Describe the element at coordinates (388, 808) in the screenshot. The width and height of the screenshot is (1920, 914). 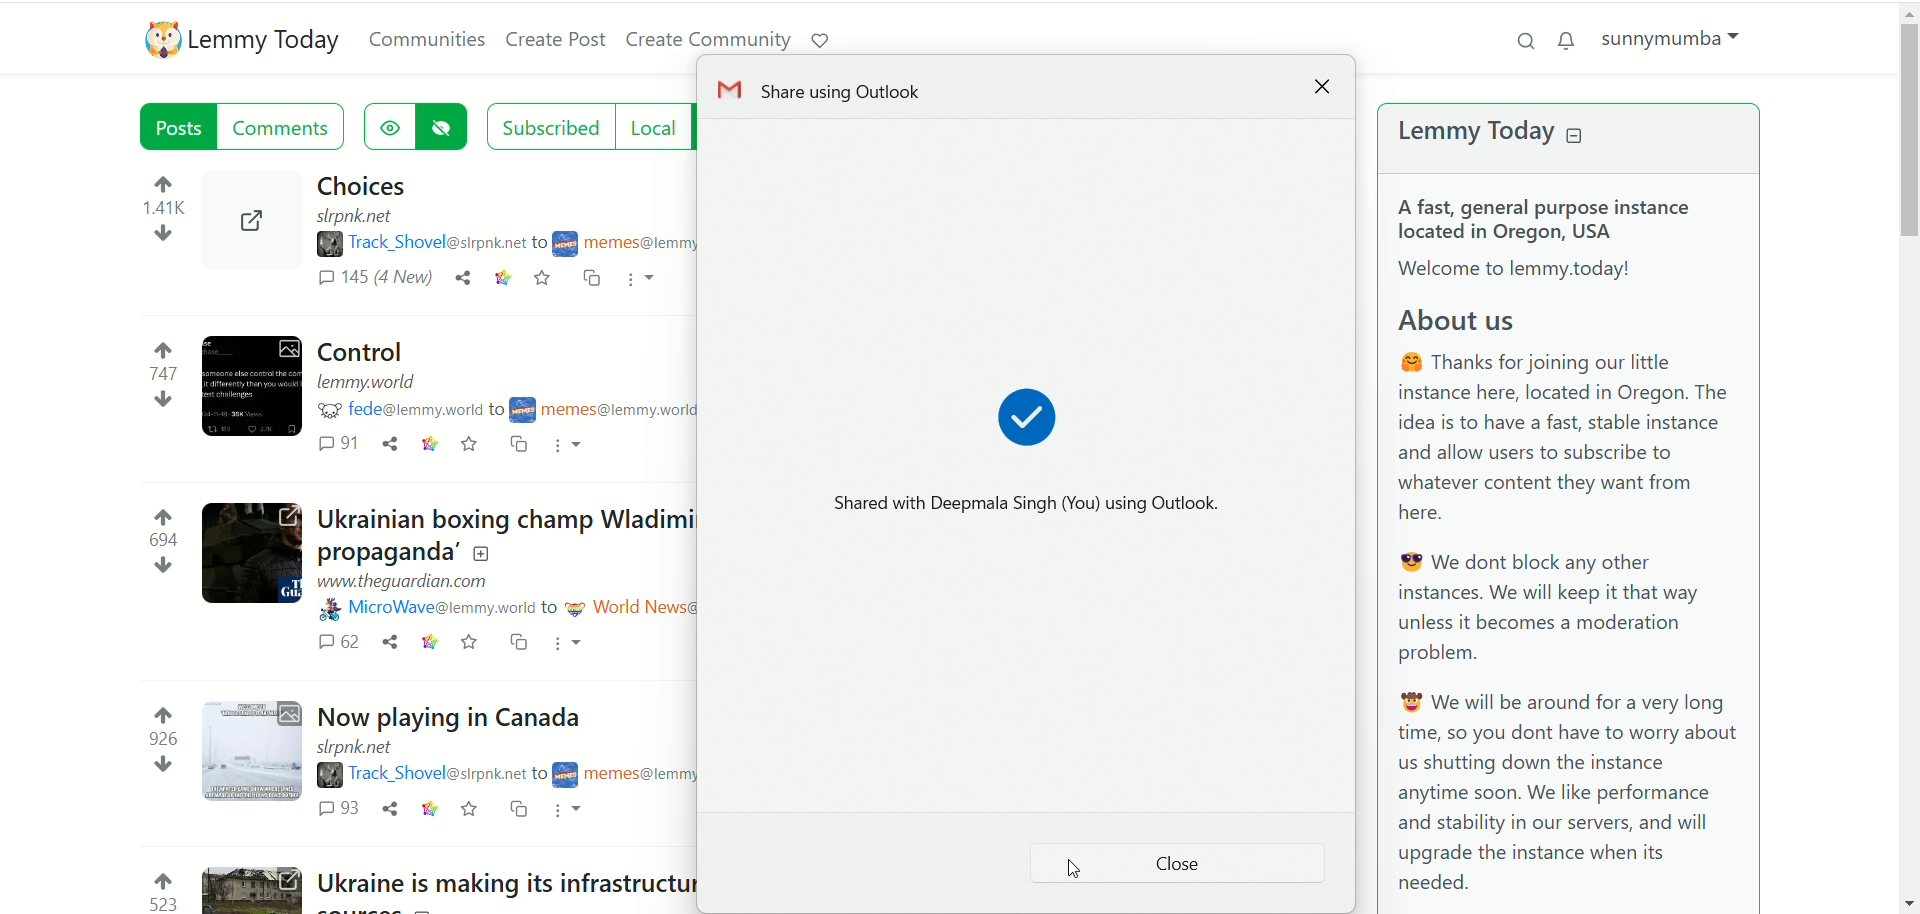
I see `share` at that location.